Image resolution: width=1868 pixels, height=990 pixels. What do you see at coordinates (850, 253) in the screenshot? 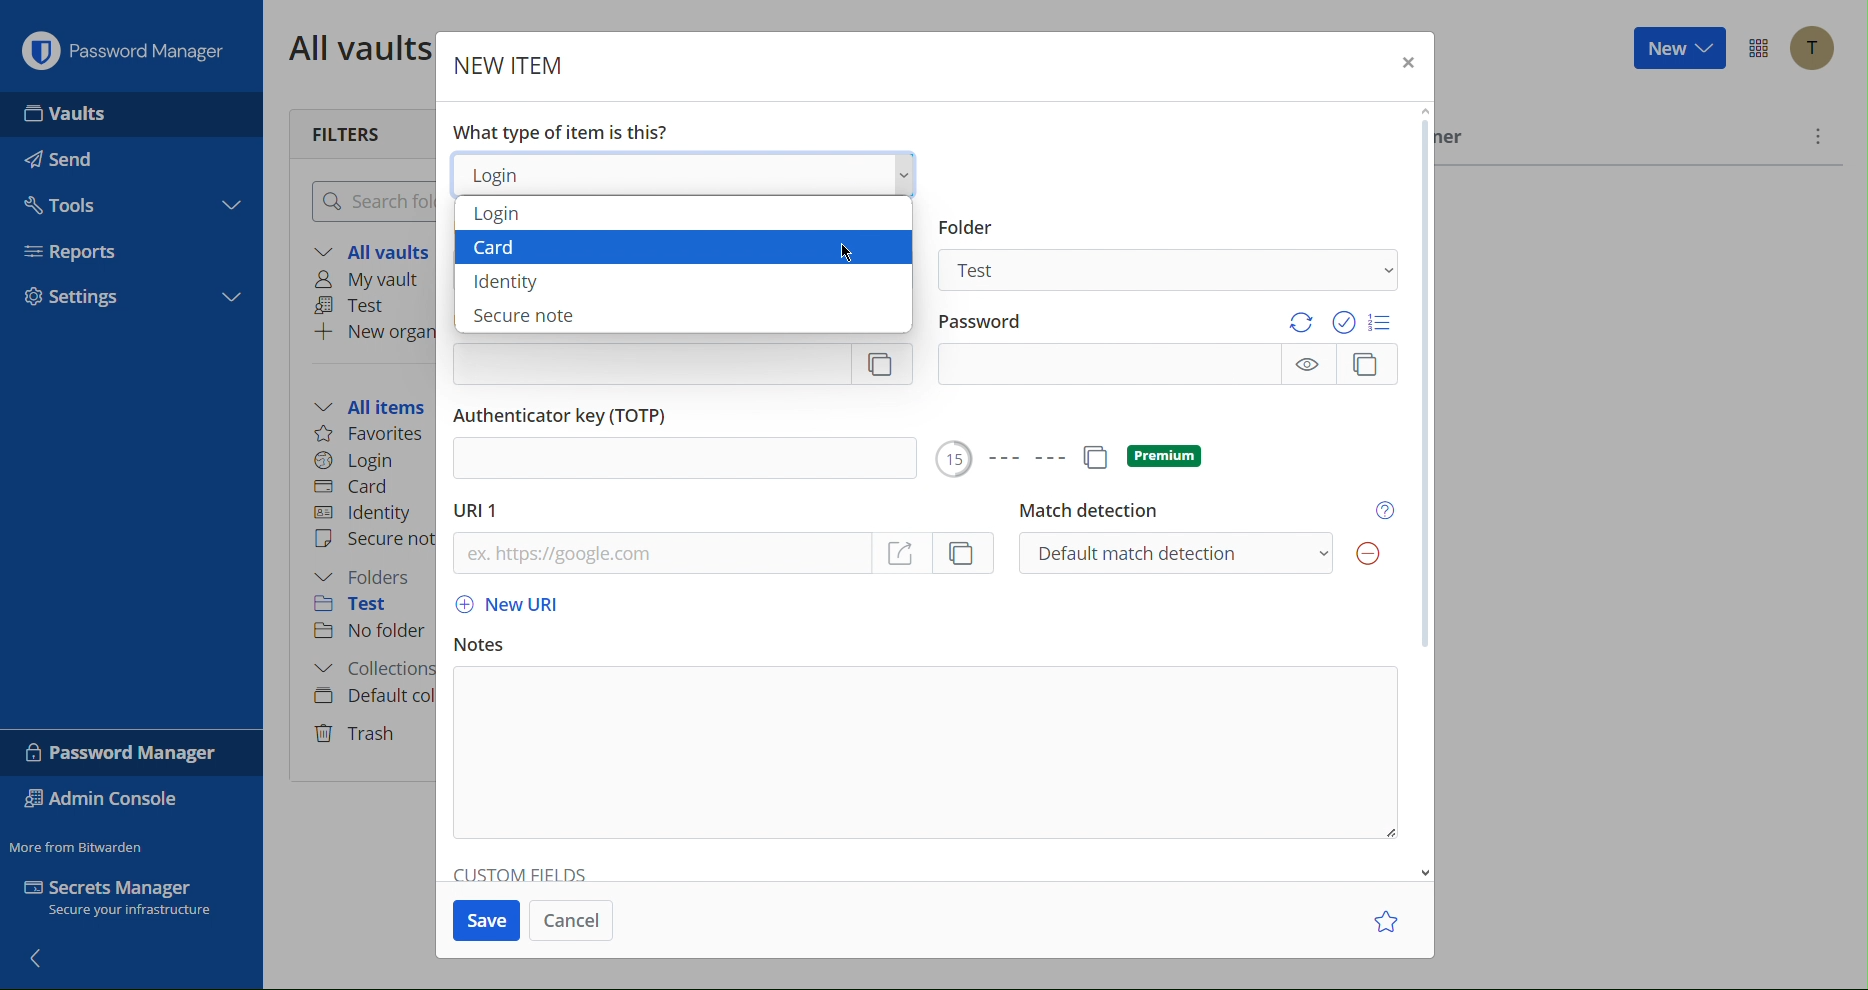
I see `Cursor` at bounding box center [850, 253].